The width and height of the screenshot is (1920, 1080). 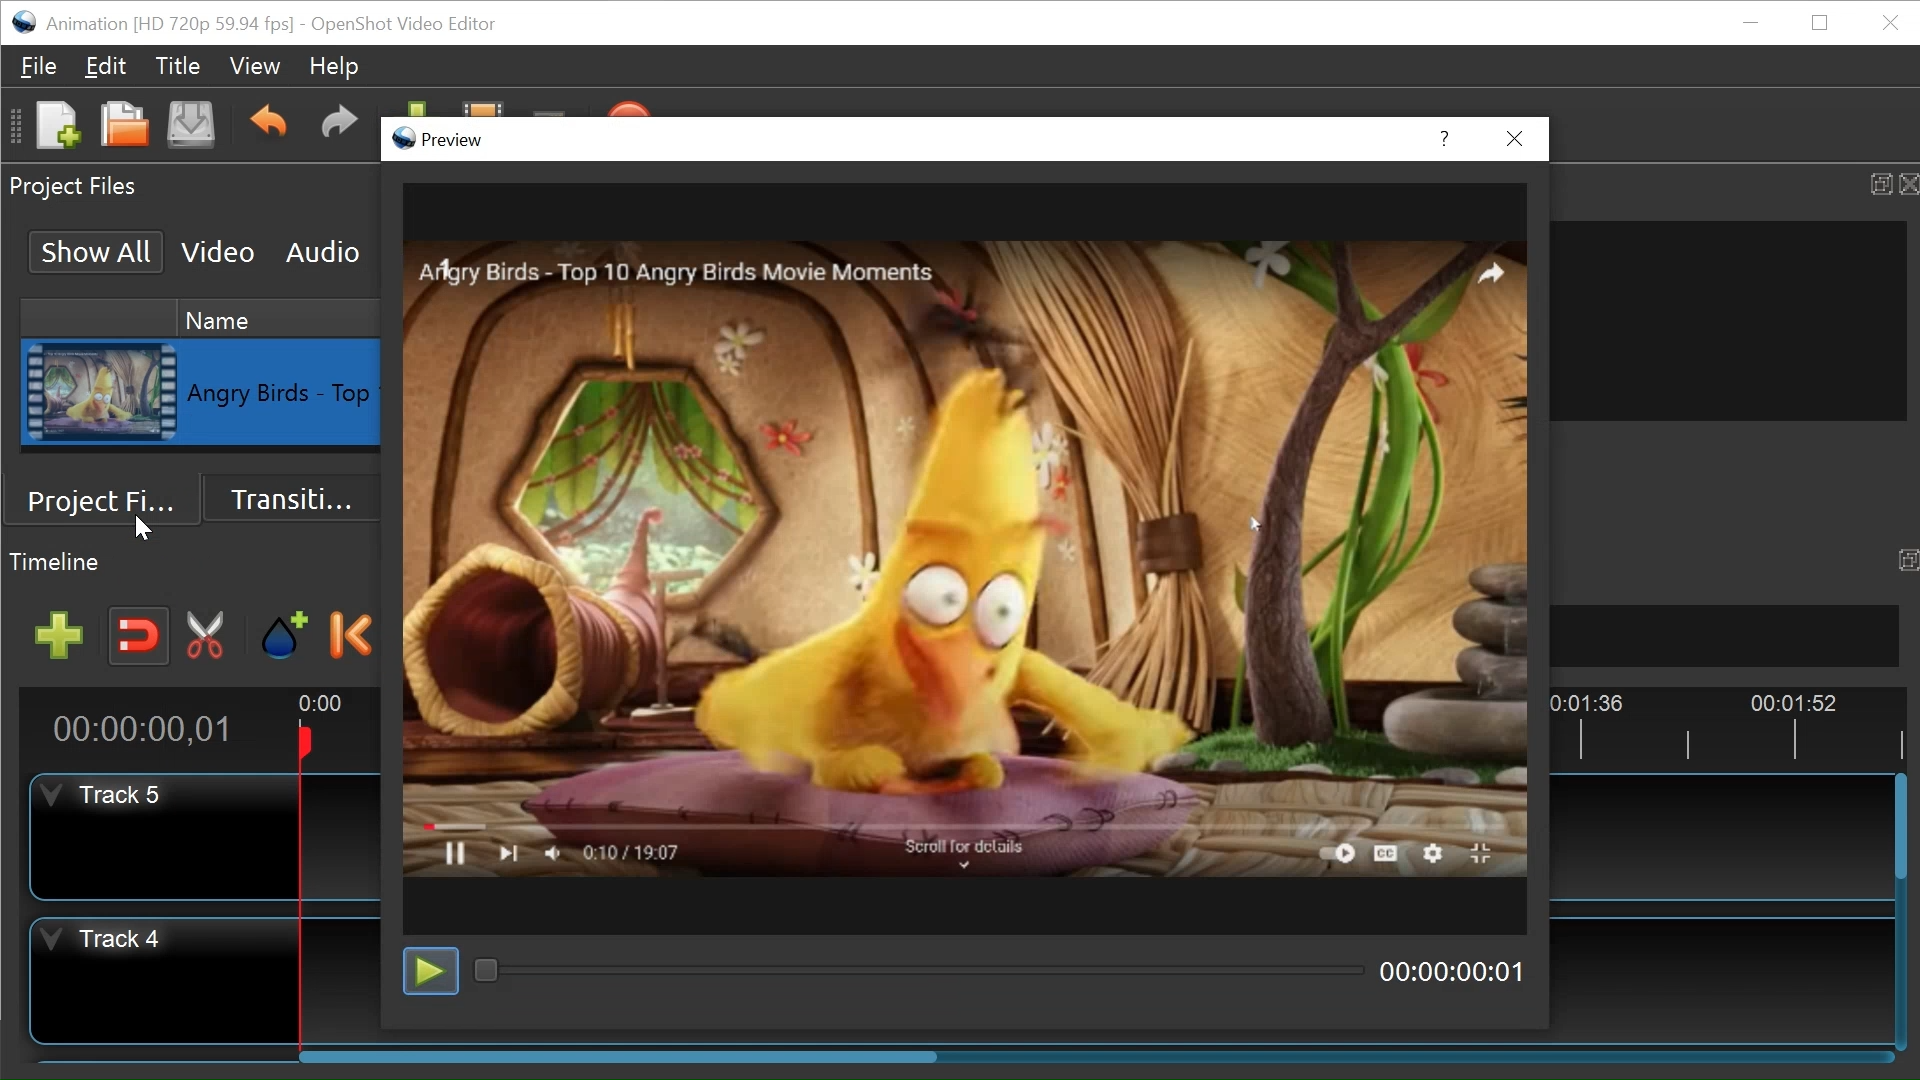 What do you see at coordinates (1451, 972) in the screenshot?
I see `Current Position of the Display` at bounding box center [1451, 972].